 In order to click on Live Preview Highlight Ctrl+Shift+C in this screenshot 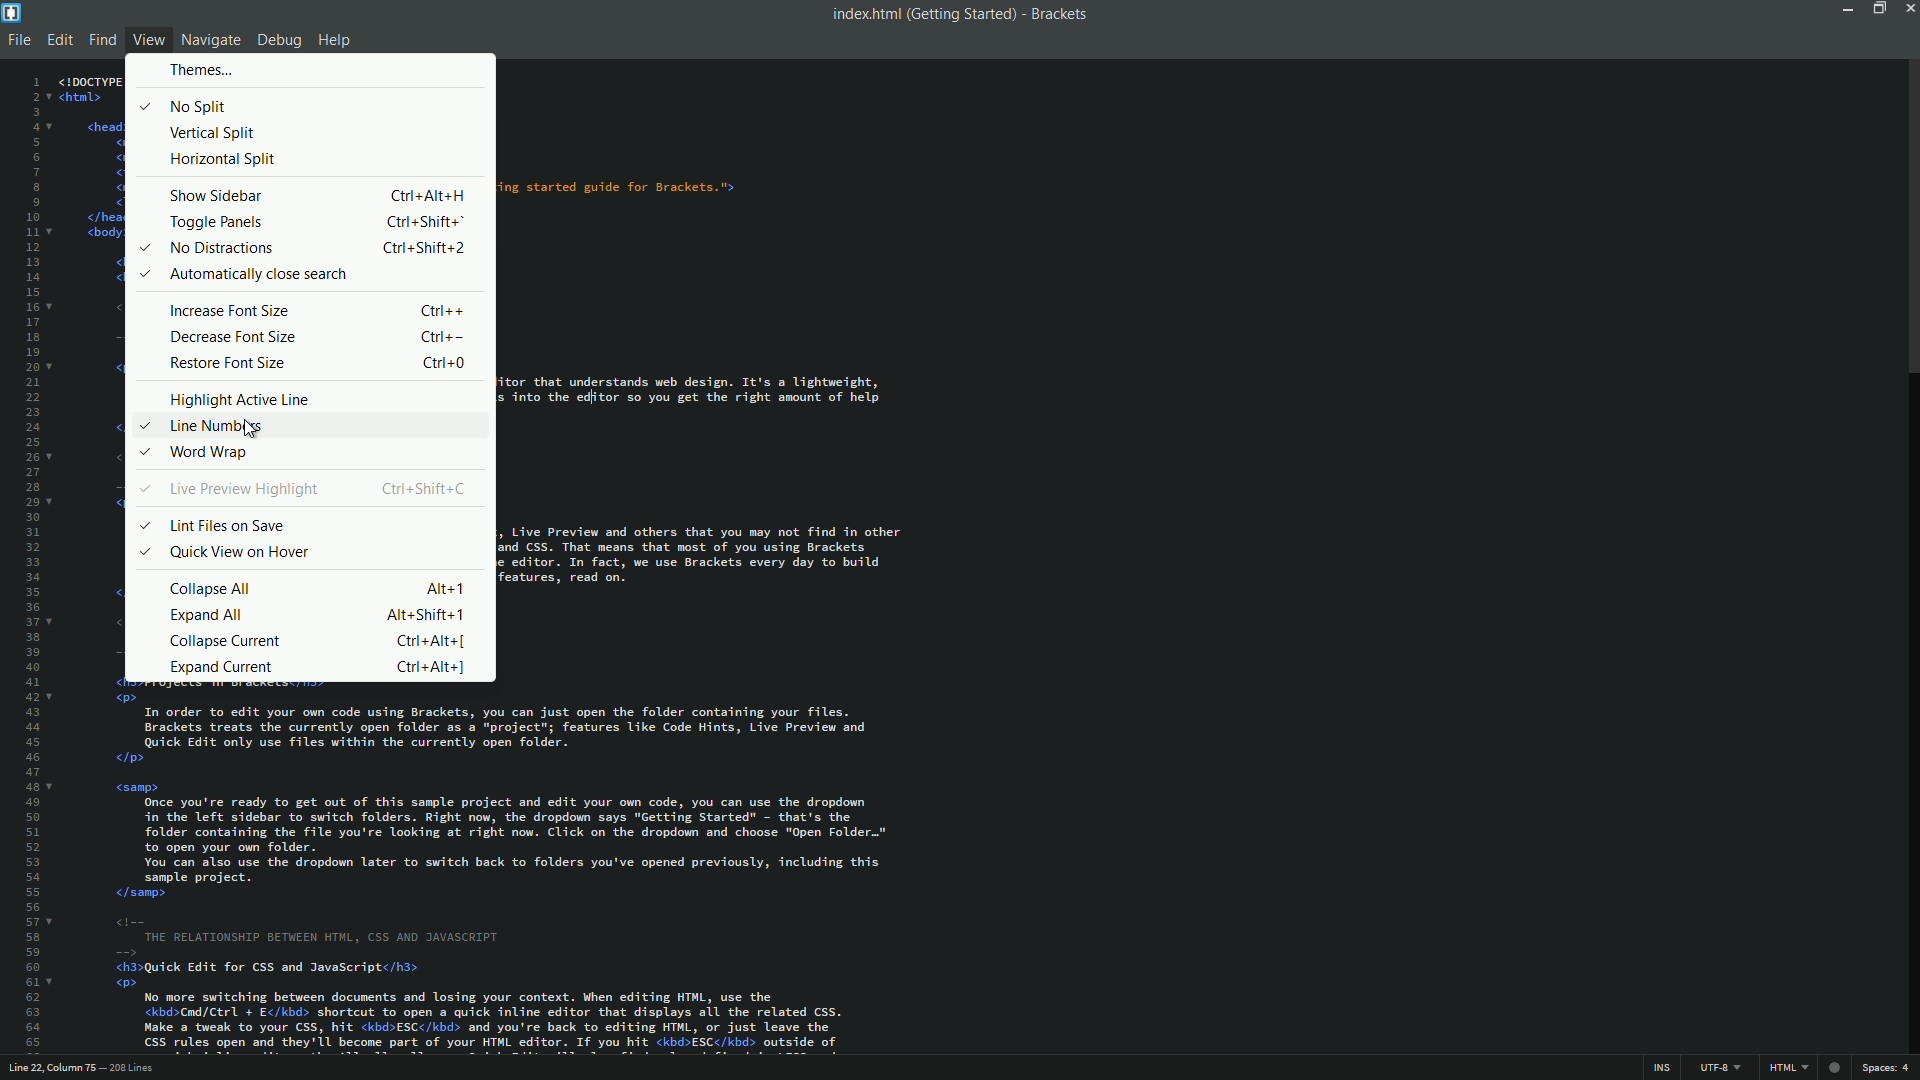, I will do `click(302, 489)`.